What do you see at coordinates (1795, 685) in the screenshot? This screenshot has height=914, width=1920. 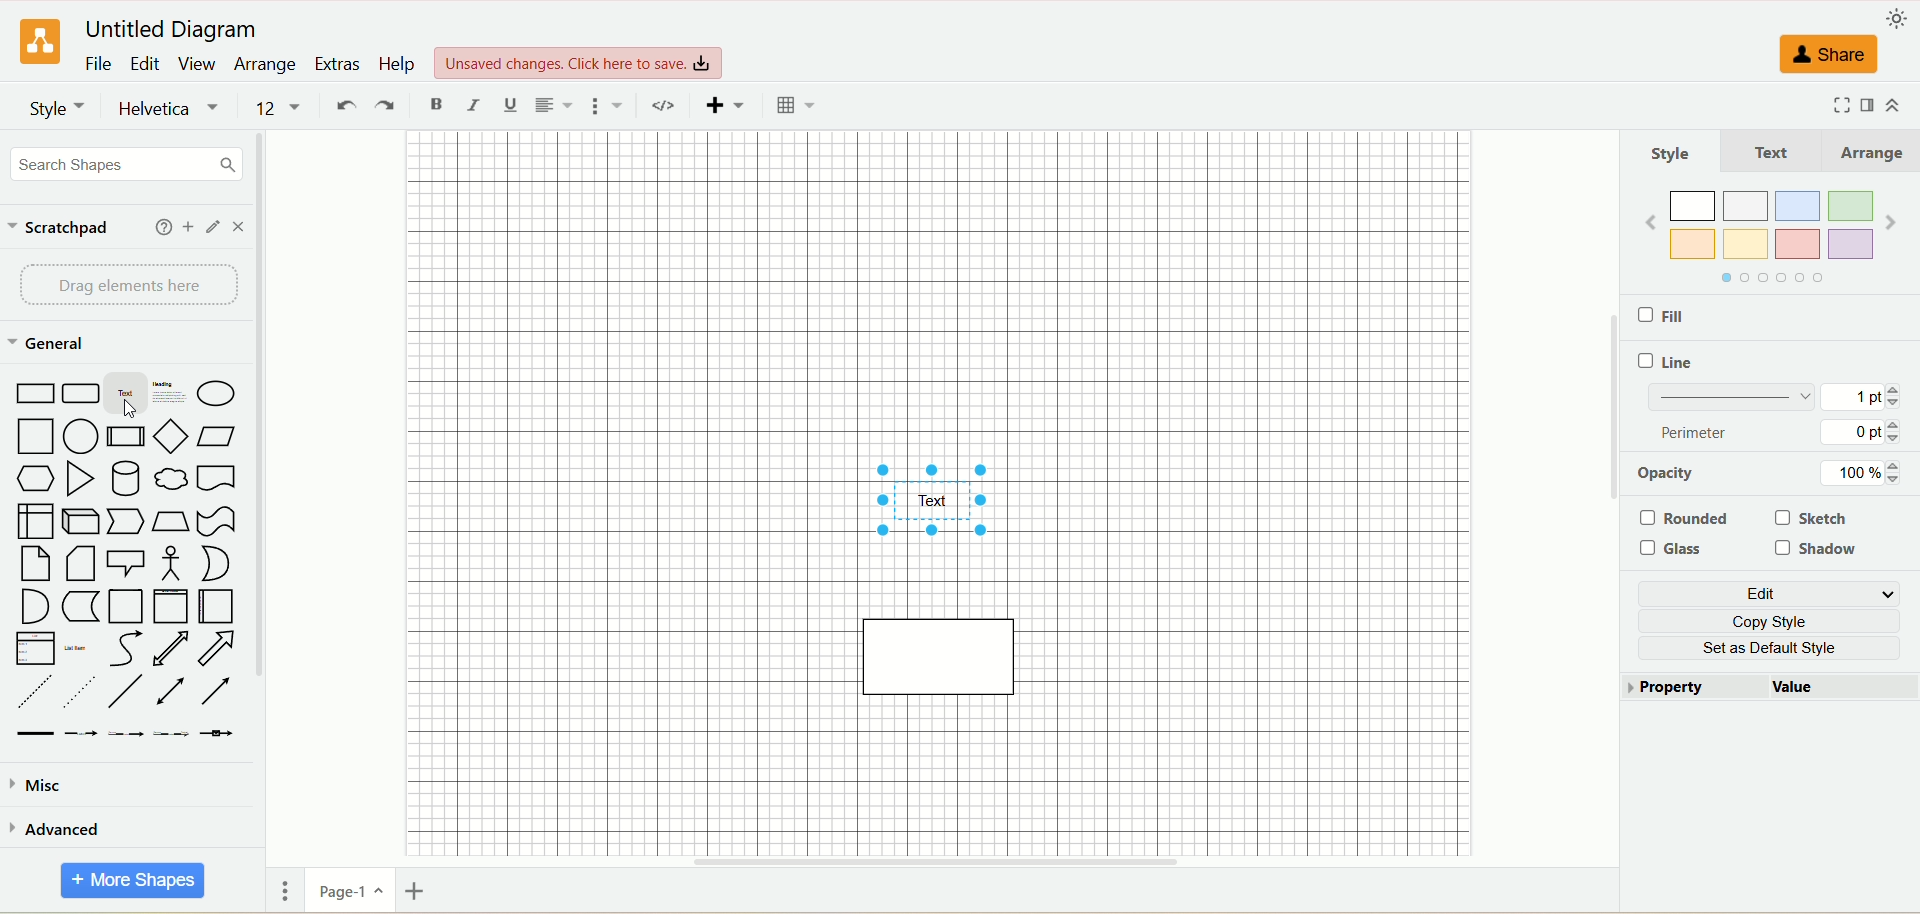 I see `value` at bounding box center [1795, 685].